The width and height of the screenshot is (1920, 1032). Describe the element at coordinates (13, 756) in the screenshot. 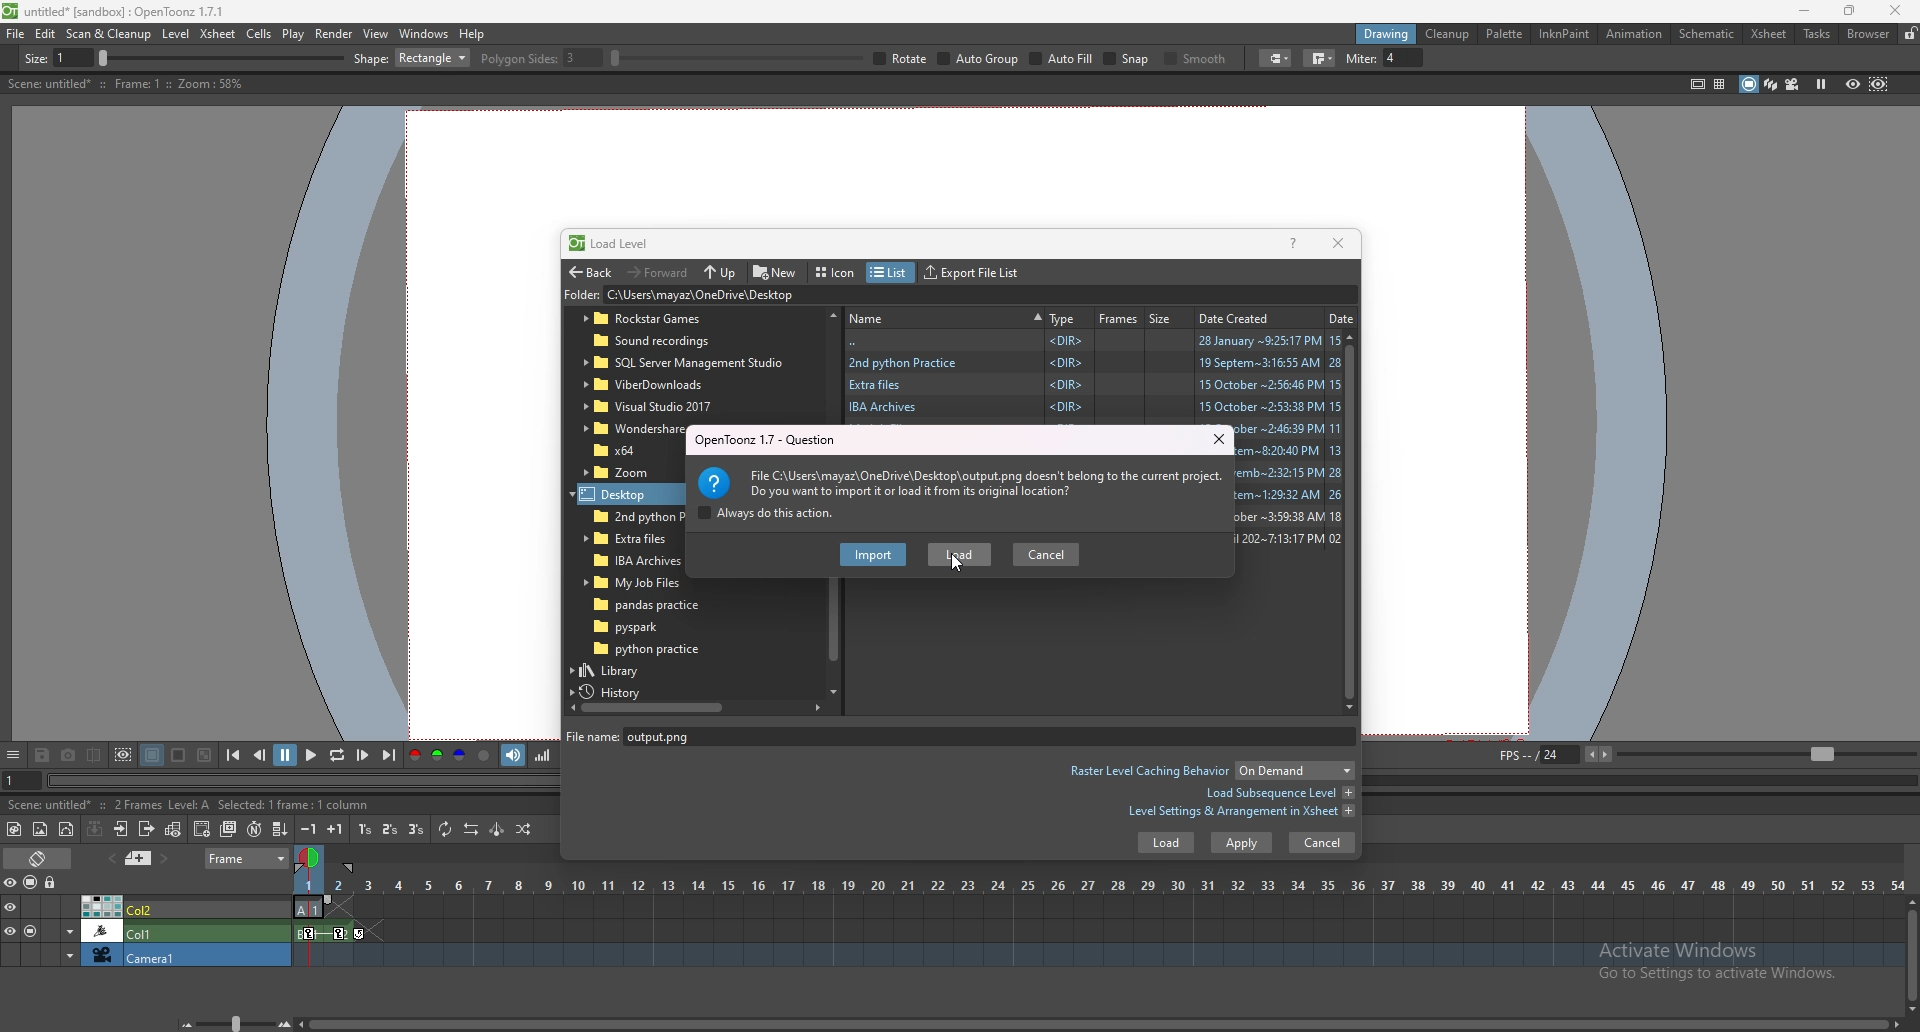

I see `options` at that location.